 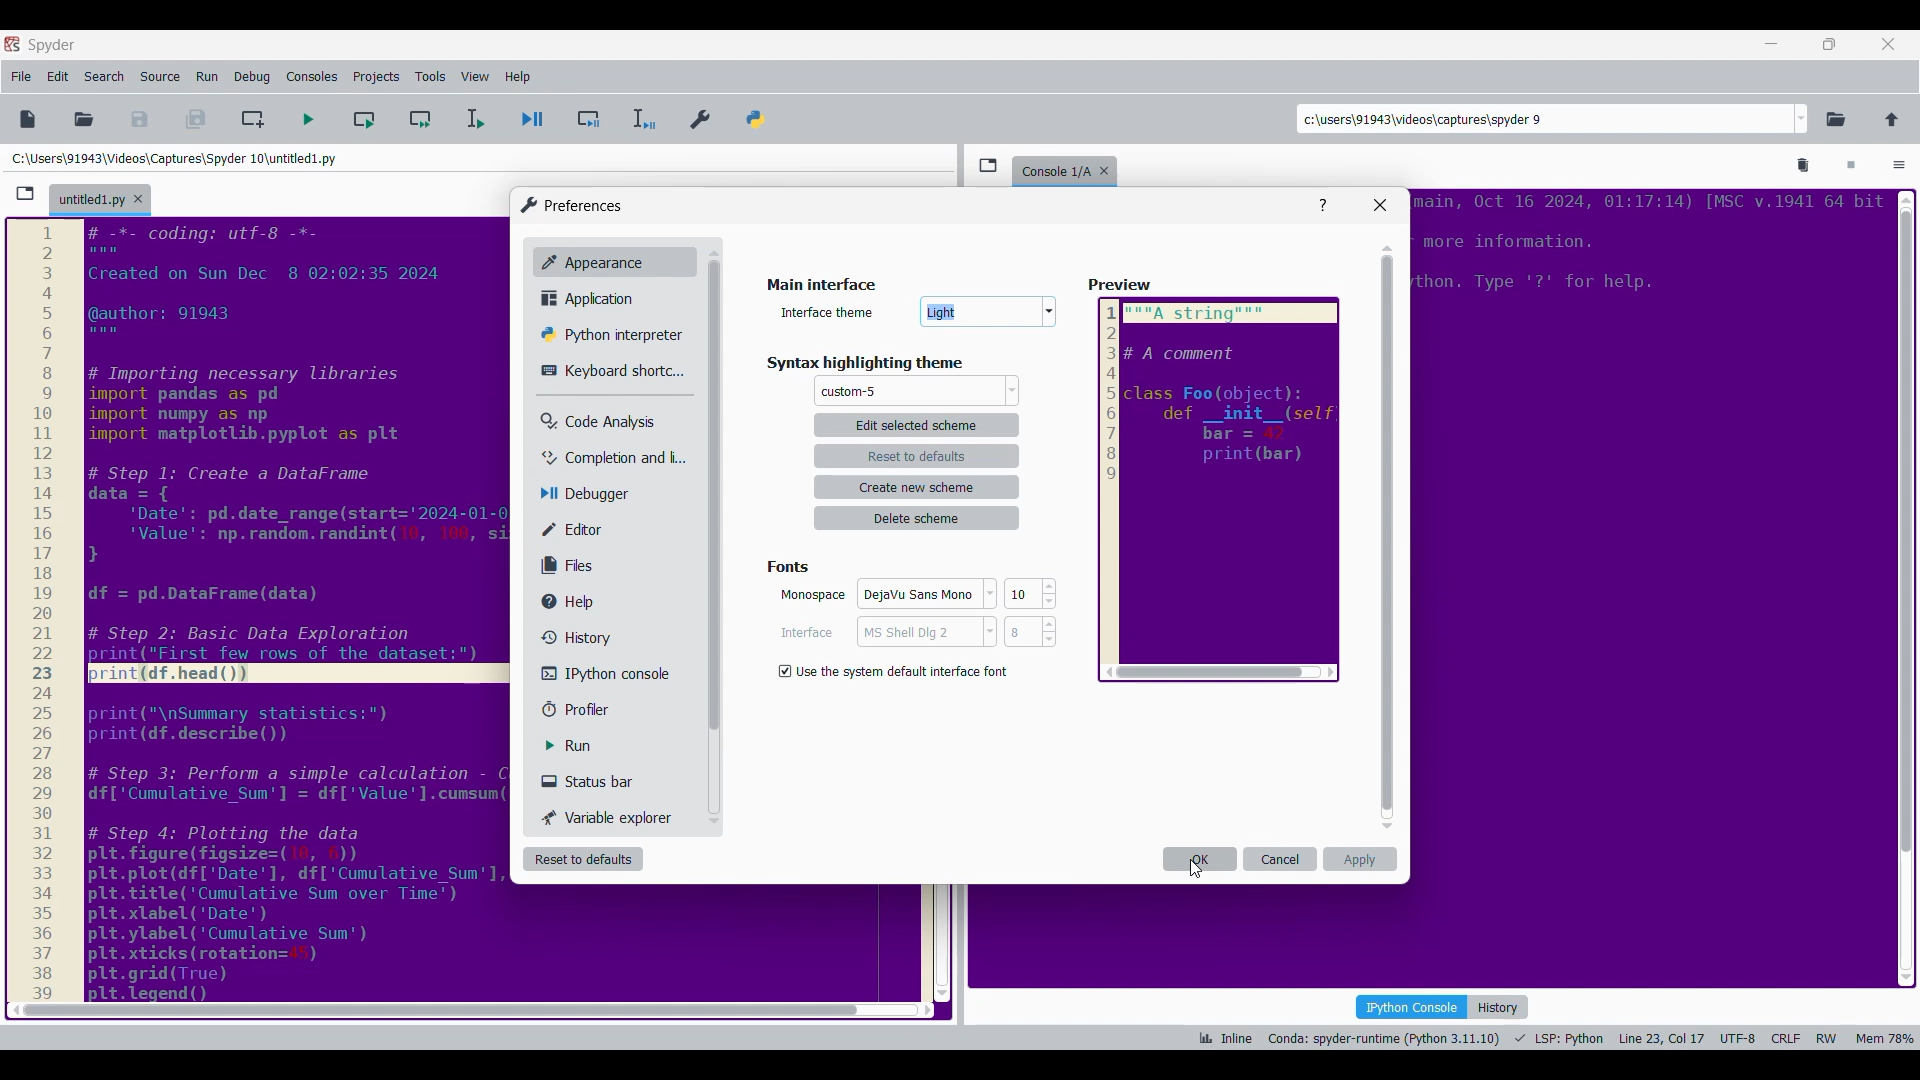 What do you see at coordinates (1388, 537) in the screenshot?
I see `Vertical slide bar` at bounding box center [1388, 537].